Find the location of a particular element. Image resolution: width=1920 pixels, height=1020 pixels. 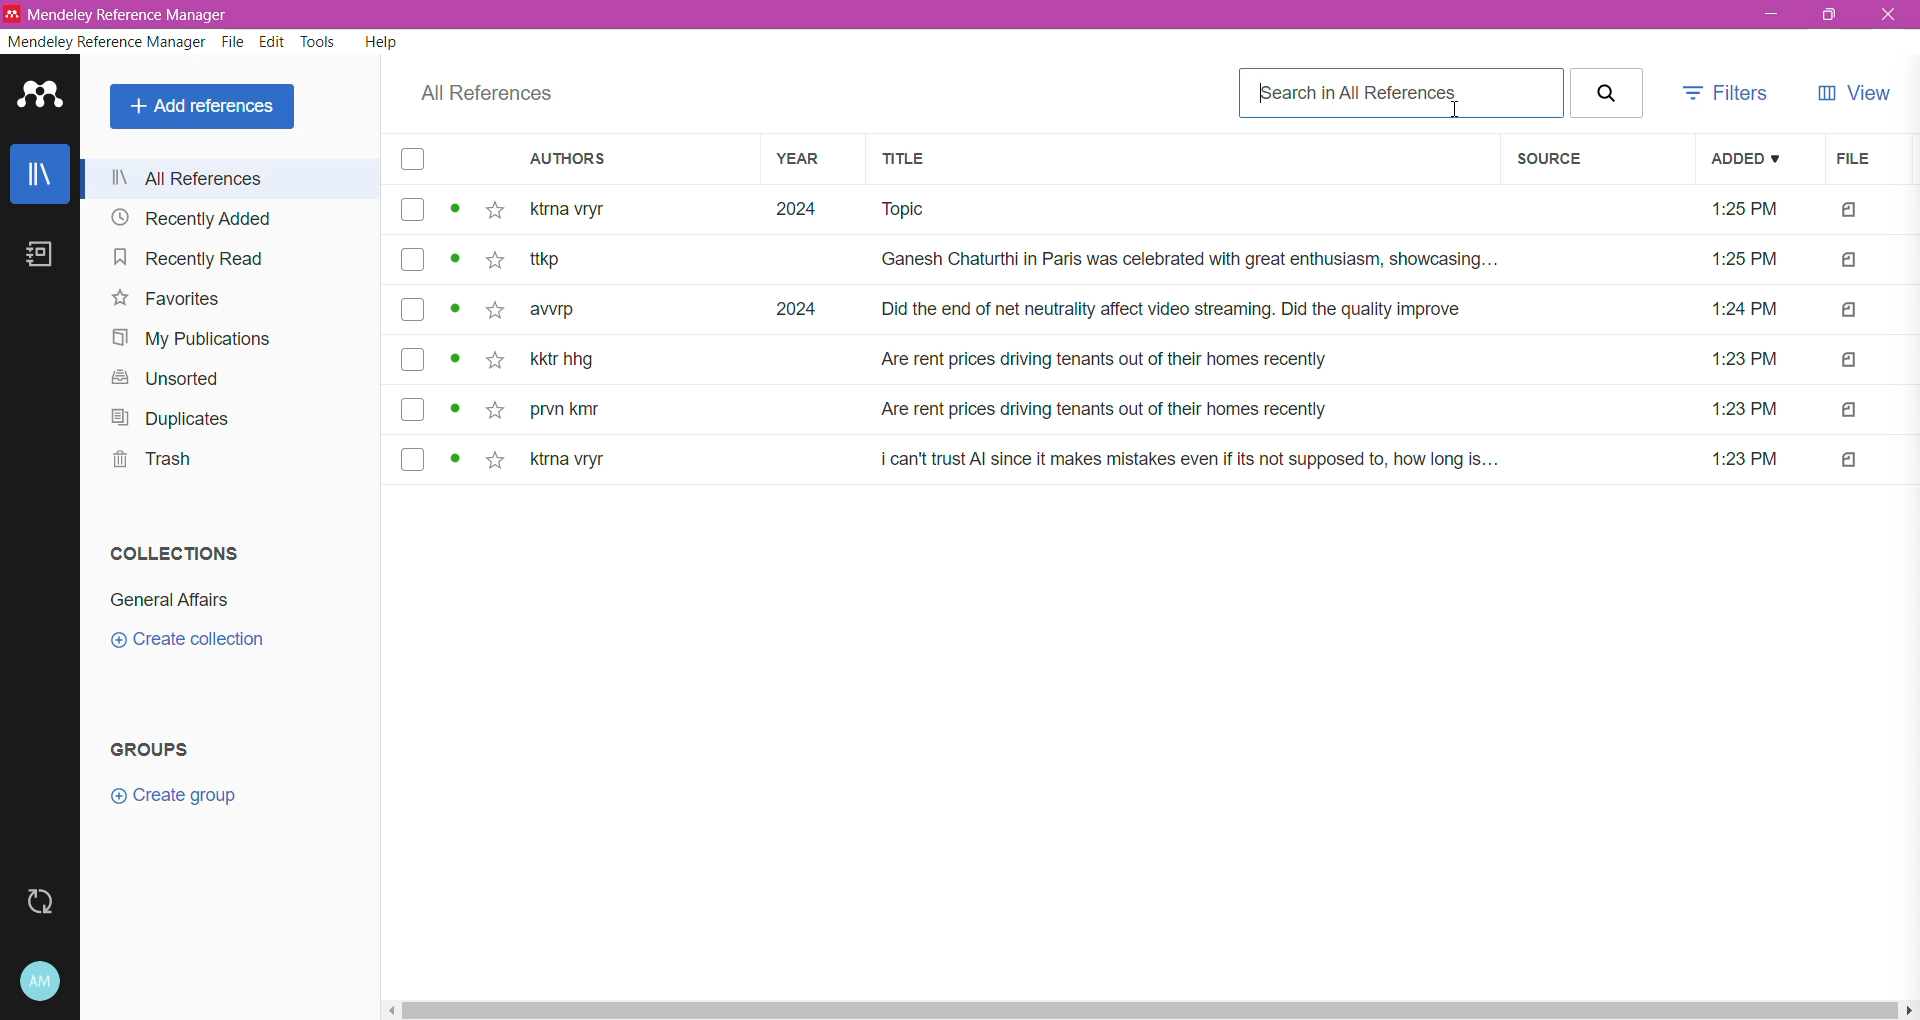

Duplicates is located at coordinates (182, 419).